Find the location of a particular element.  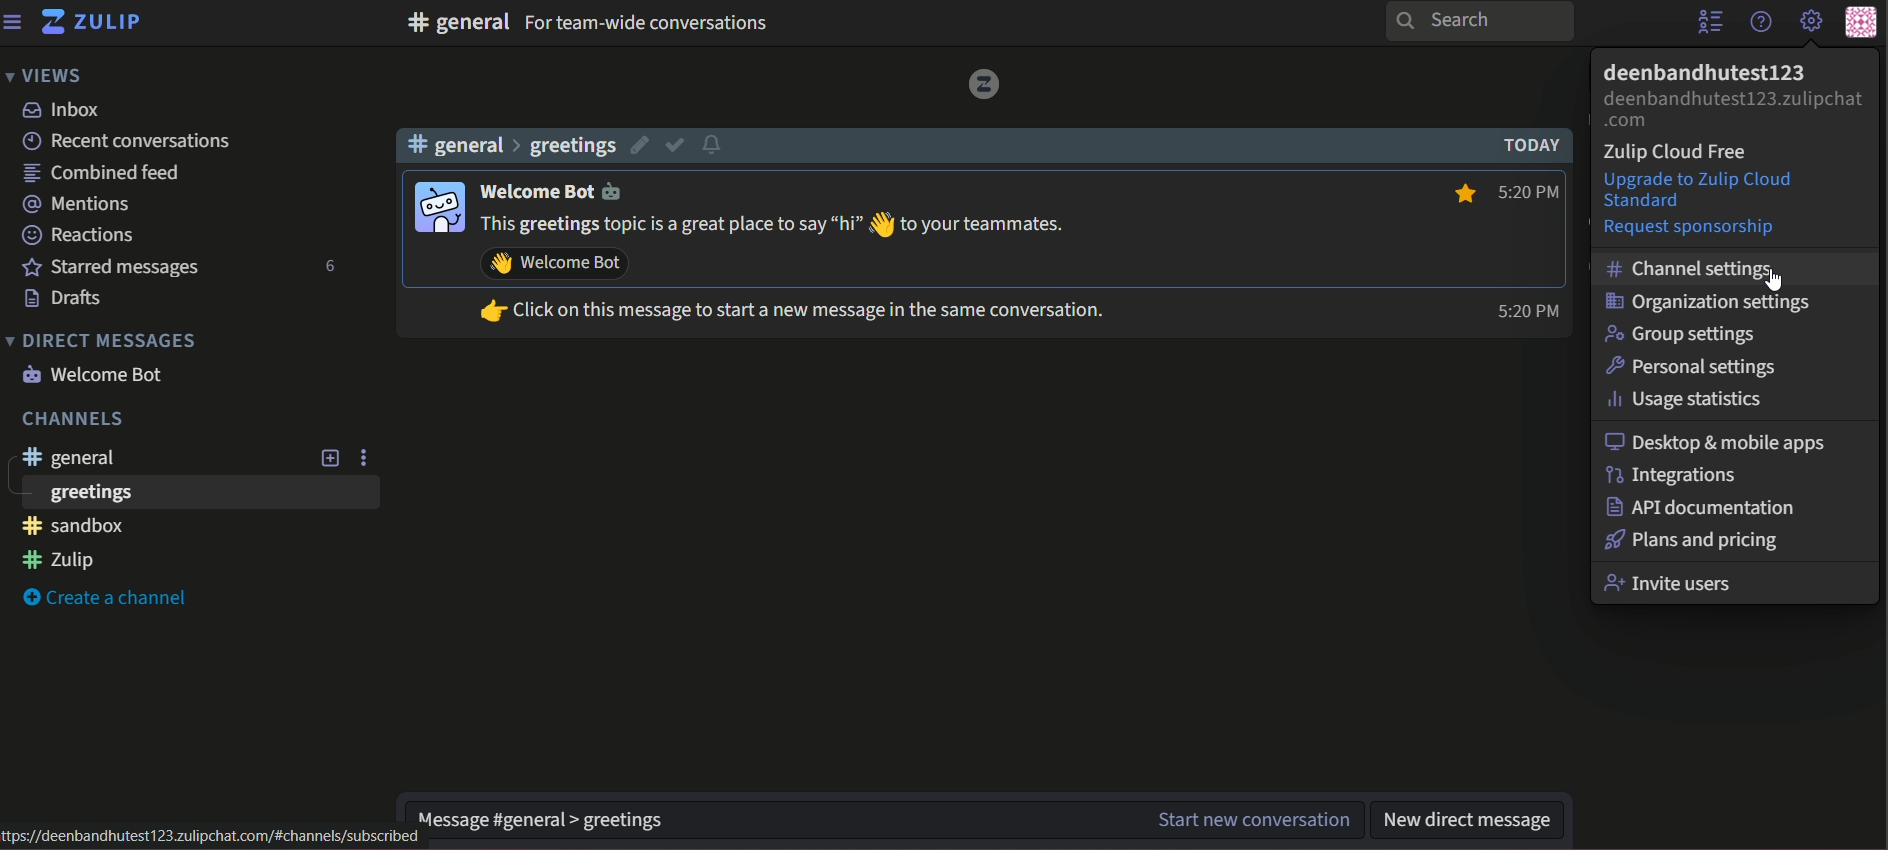

zulip is located at coordinates (60, 560).